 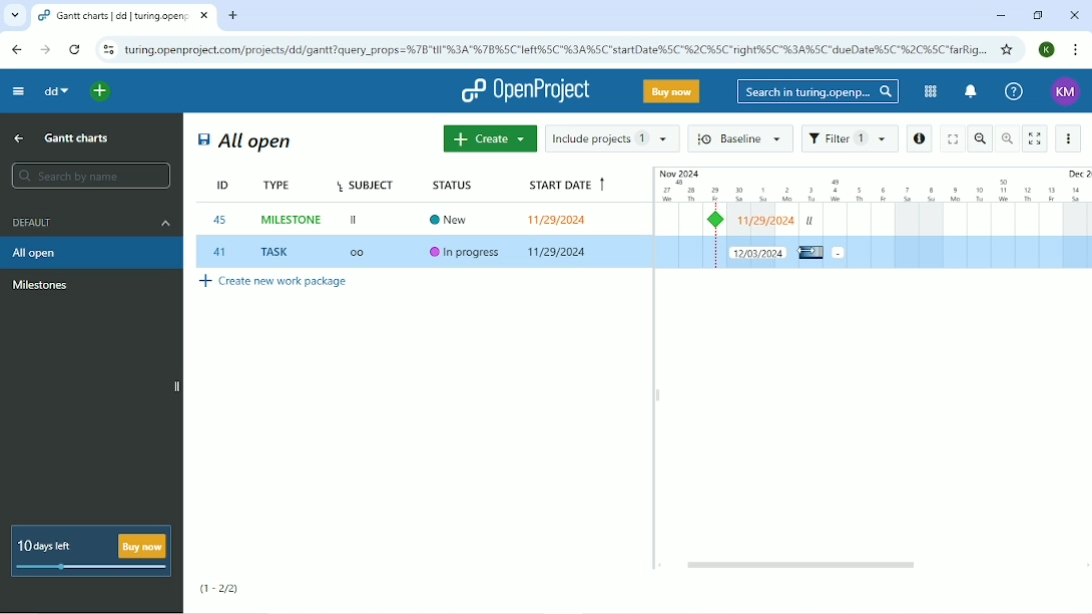 I want to click on Modules, so click(x=929, y=91).